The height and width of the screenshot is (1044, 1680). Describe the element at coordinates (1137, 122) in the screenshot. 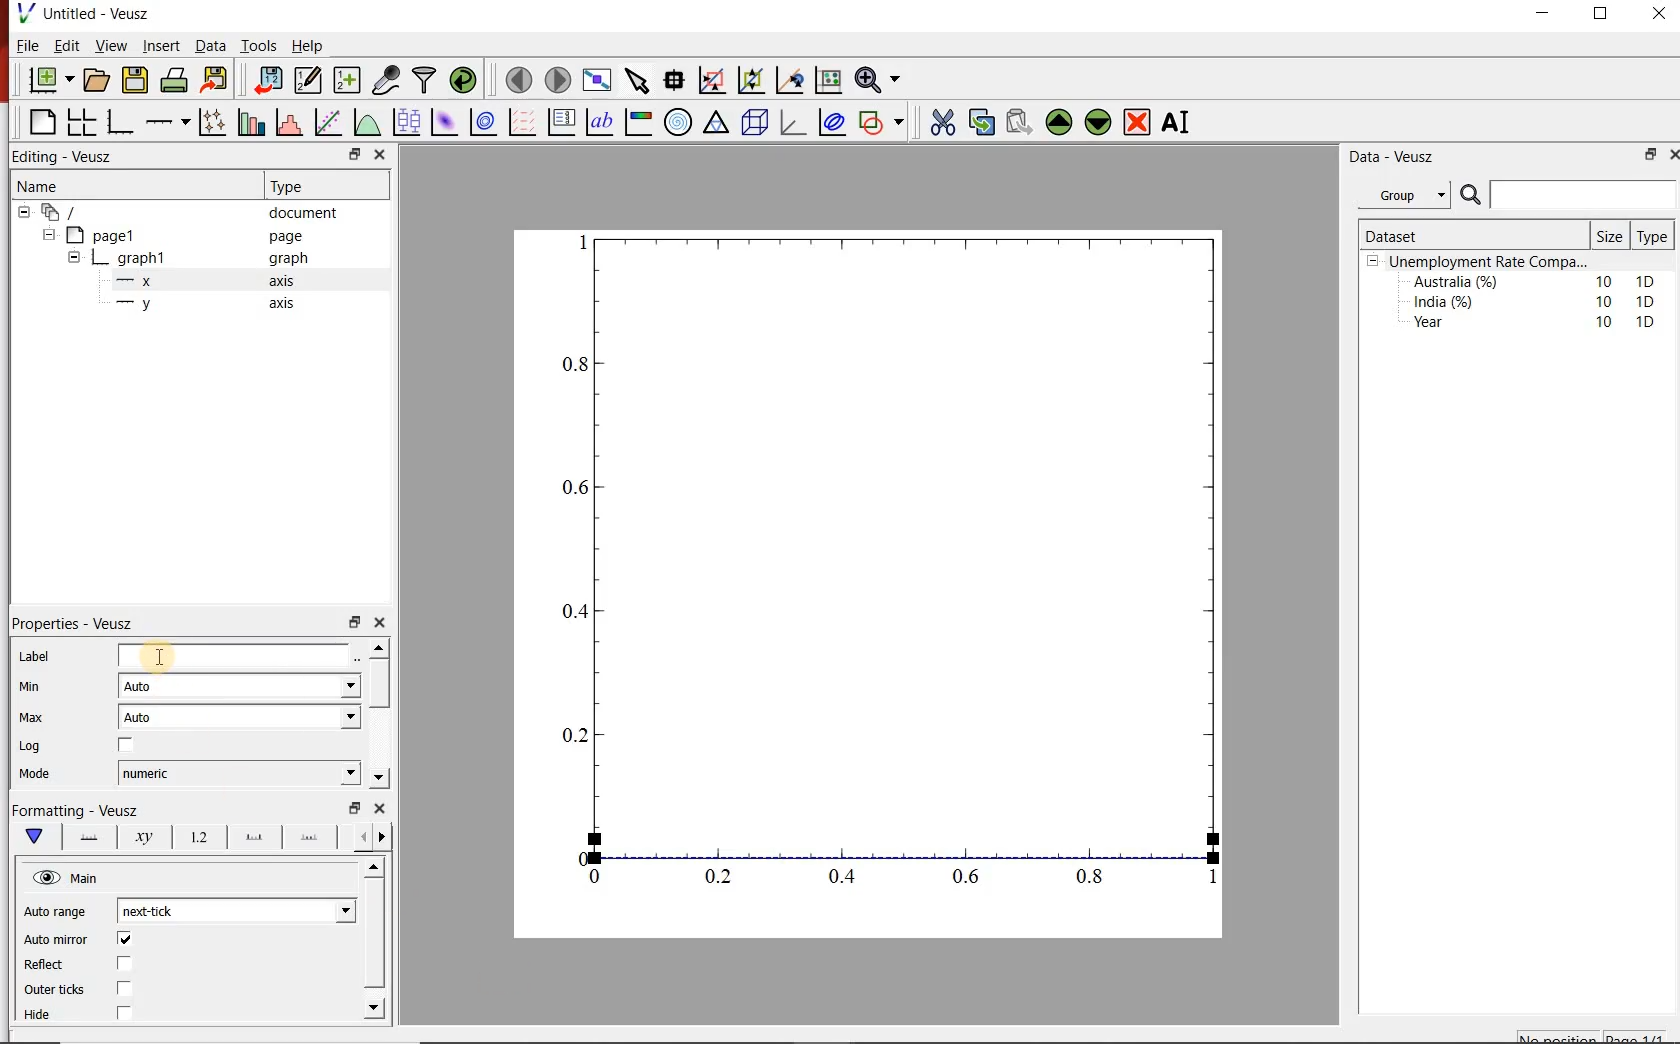

I see `remove the widgets` at that location.